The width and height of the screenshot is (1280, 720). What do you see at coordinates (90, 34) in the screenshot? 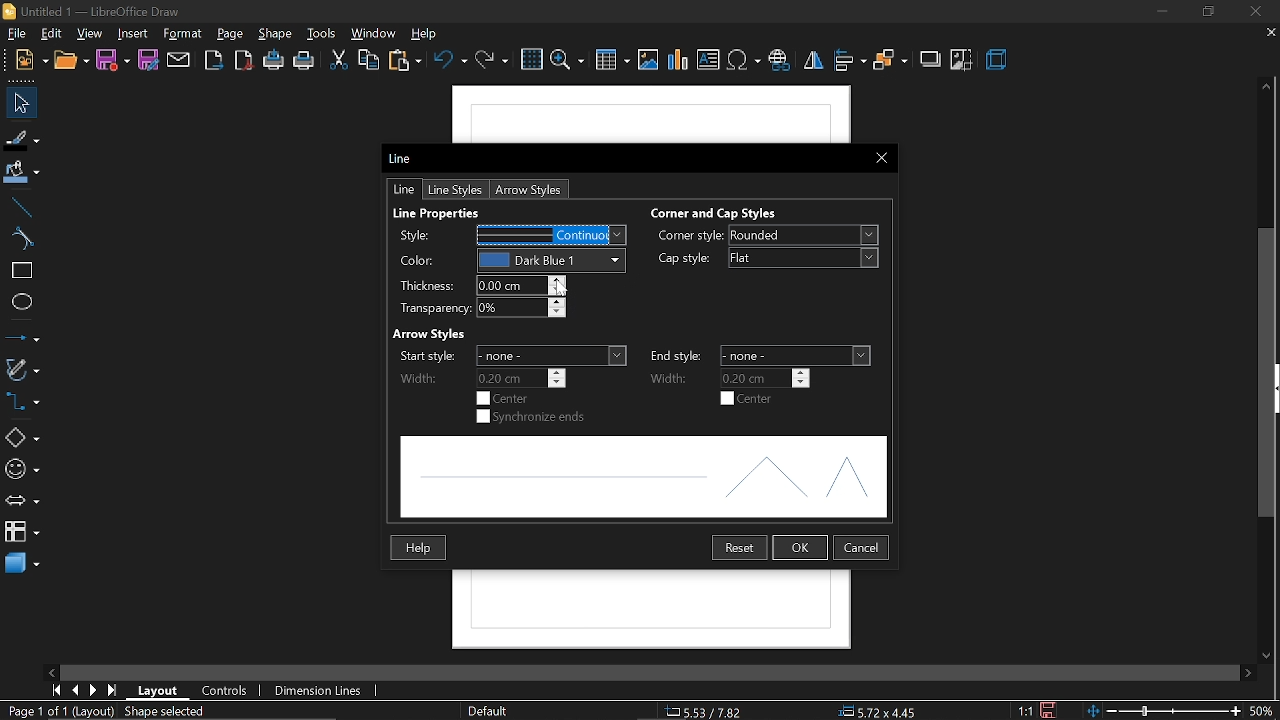
I see `view` at bounding box center [90, 34].